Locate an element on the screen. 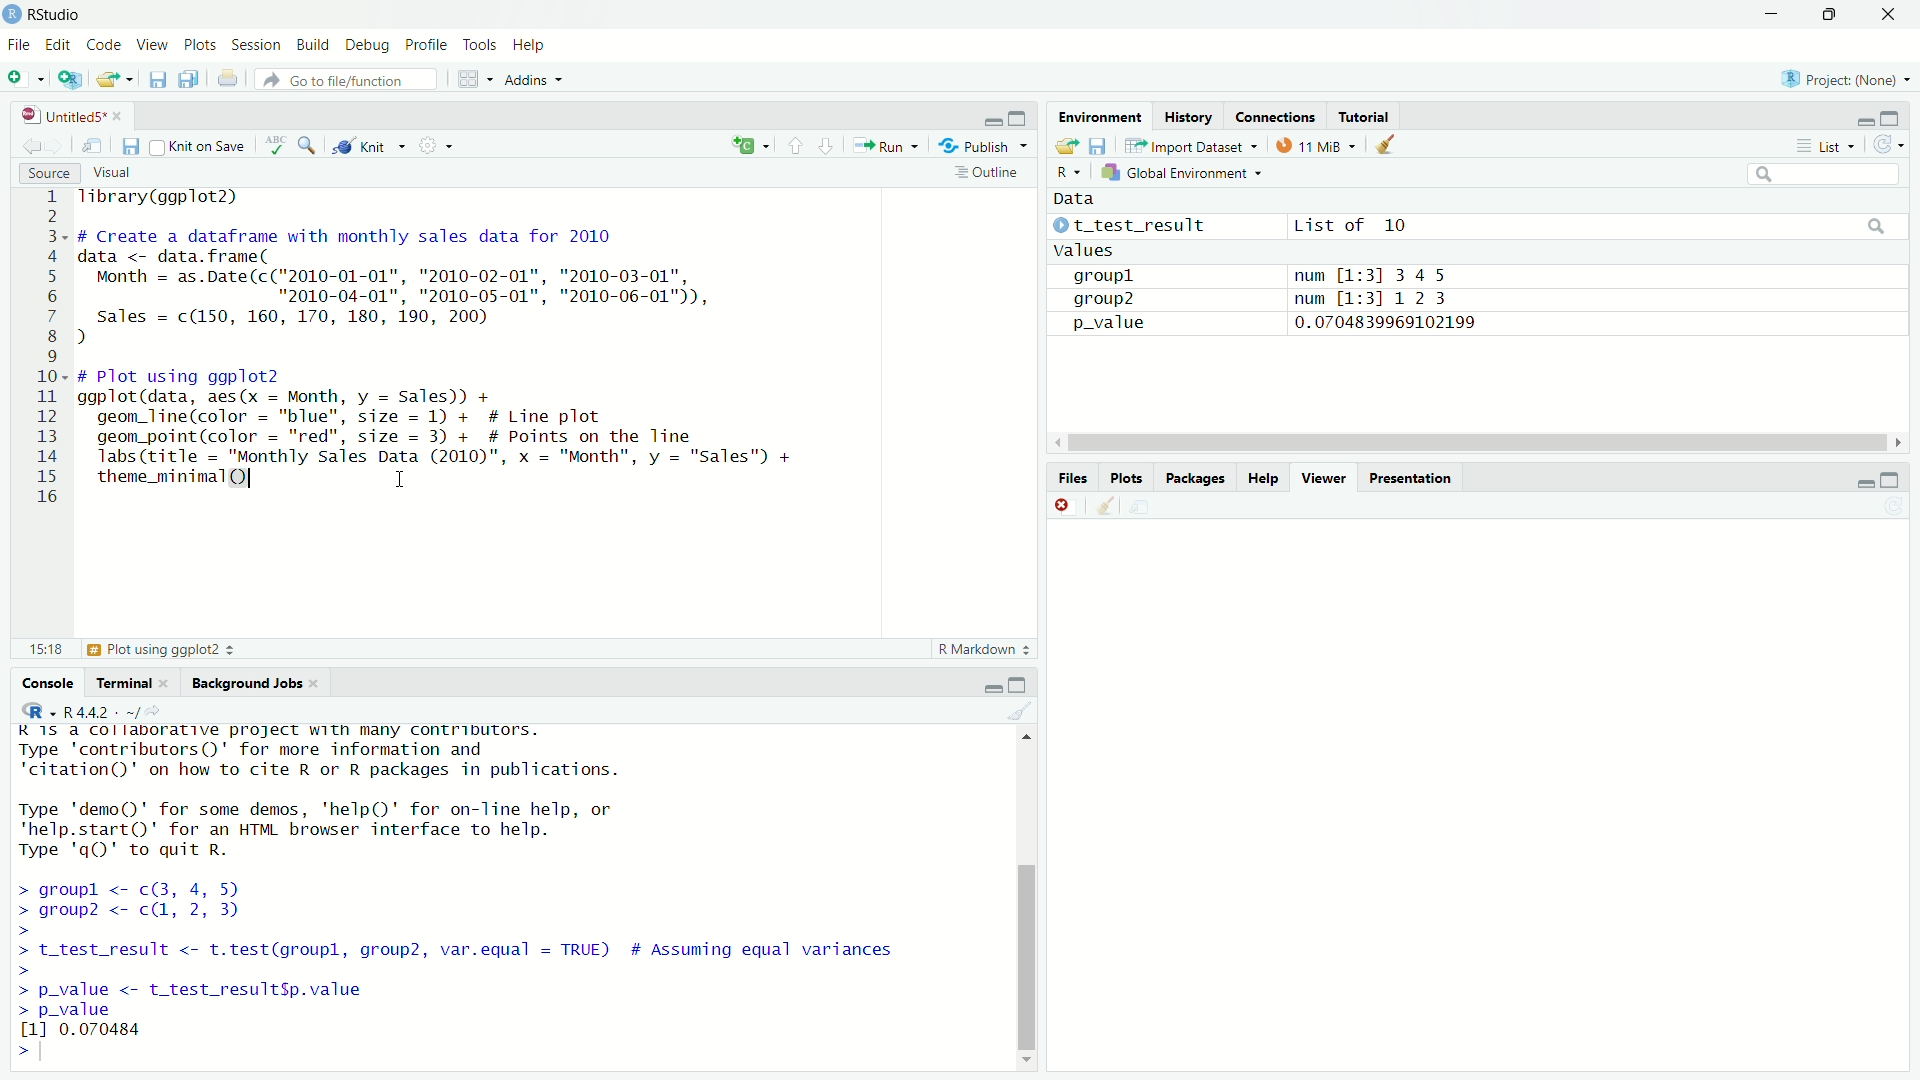 This screenshot has height=1080, width=1920. minimise is located at coordinates (991, 688).